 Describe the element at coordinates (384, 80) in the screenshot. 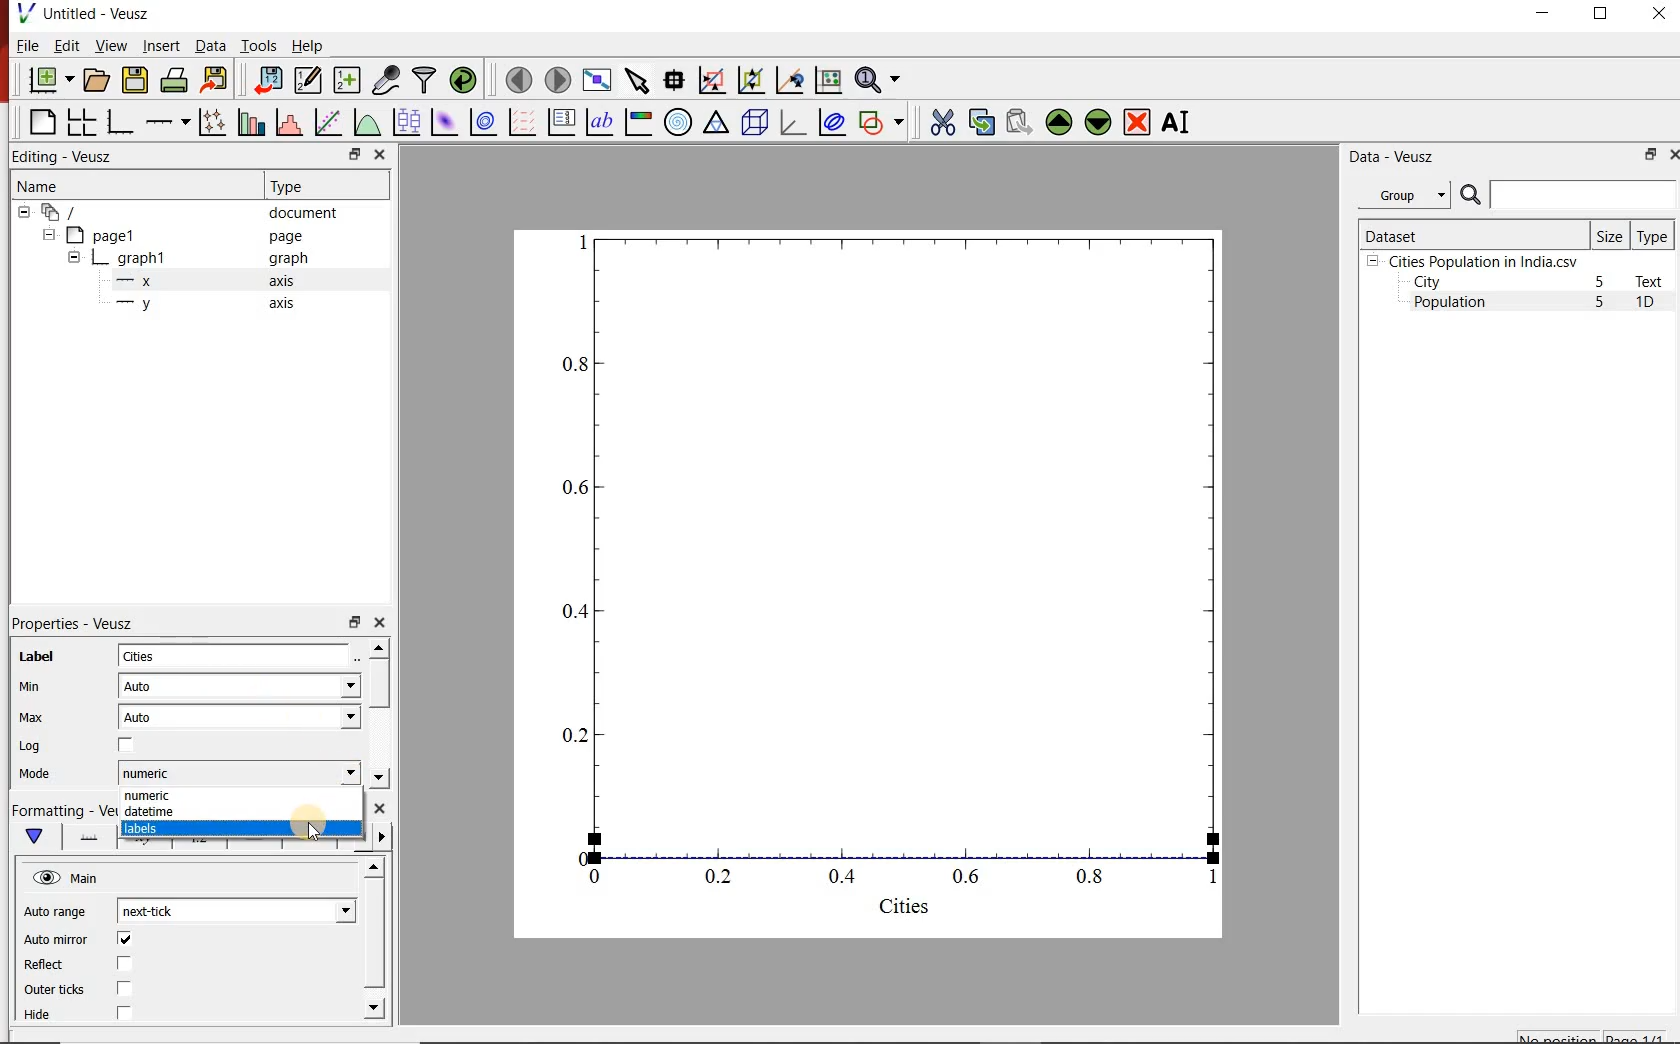

I see `capture remote data` at that location.